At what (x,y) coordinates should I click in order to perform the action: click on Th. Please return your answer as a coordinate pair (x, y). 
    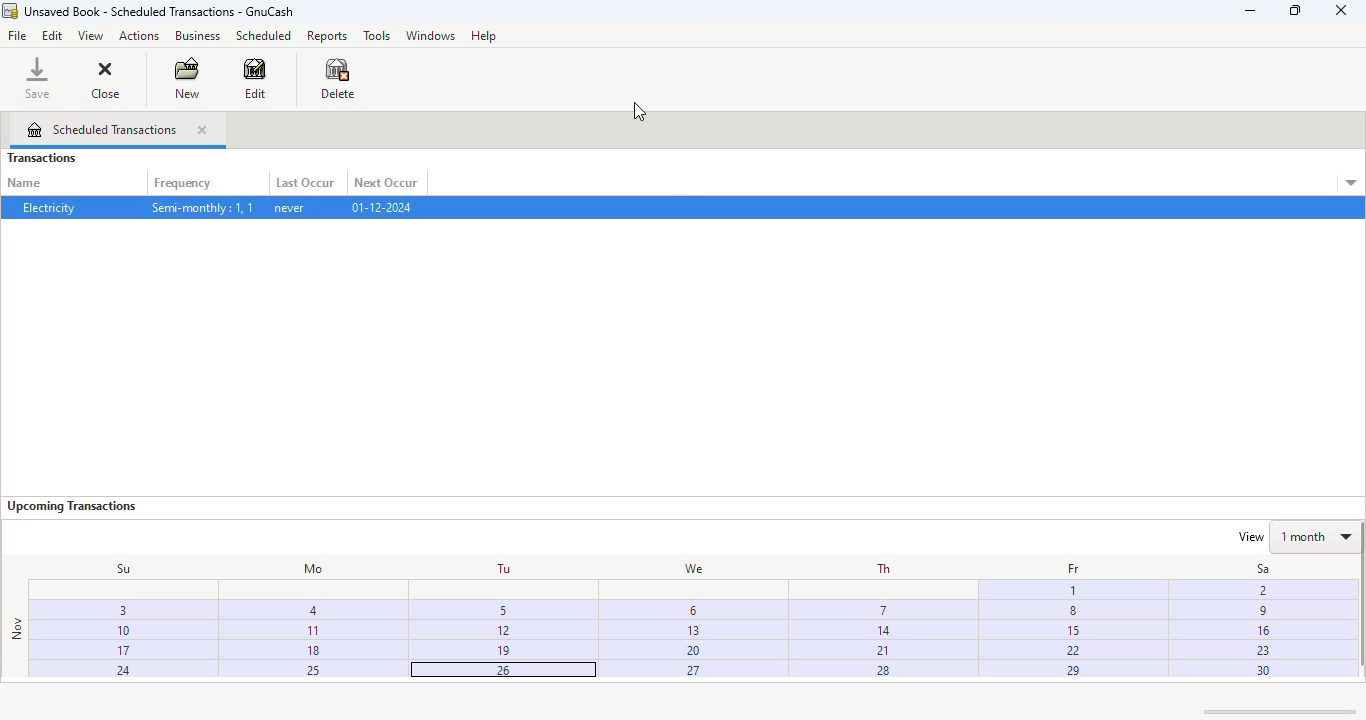
    Looking at the image, I should click on (881, 568).